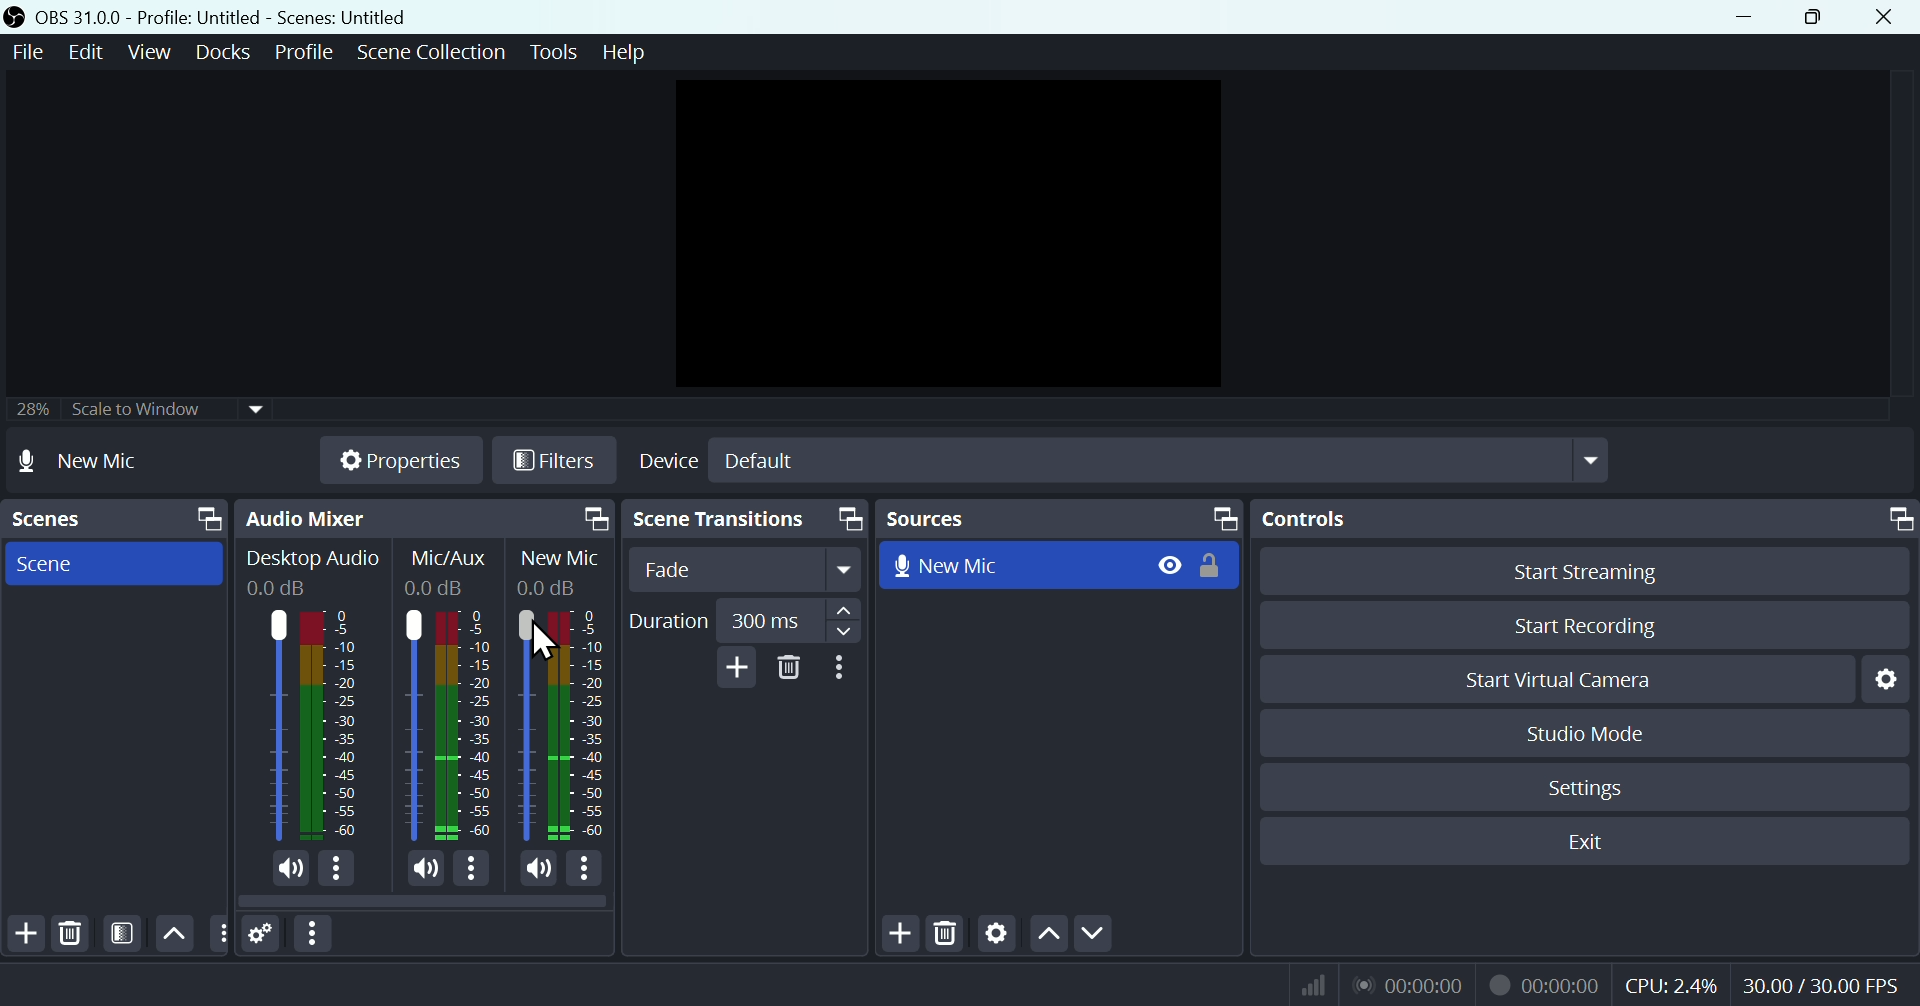 The image size is (1920, 1006). I want to click on OBS Studio Desktop Icon, so click(15, 17).